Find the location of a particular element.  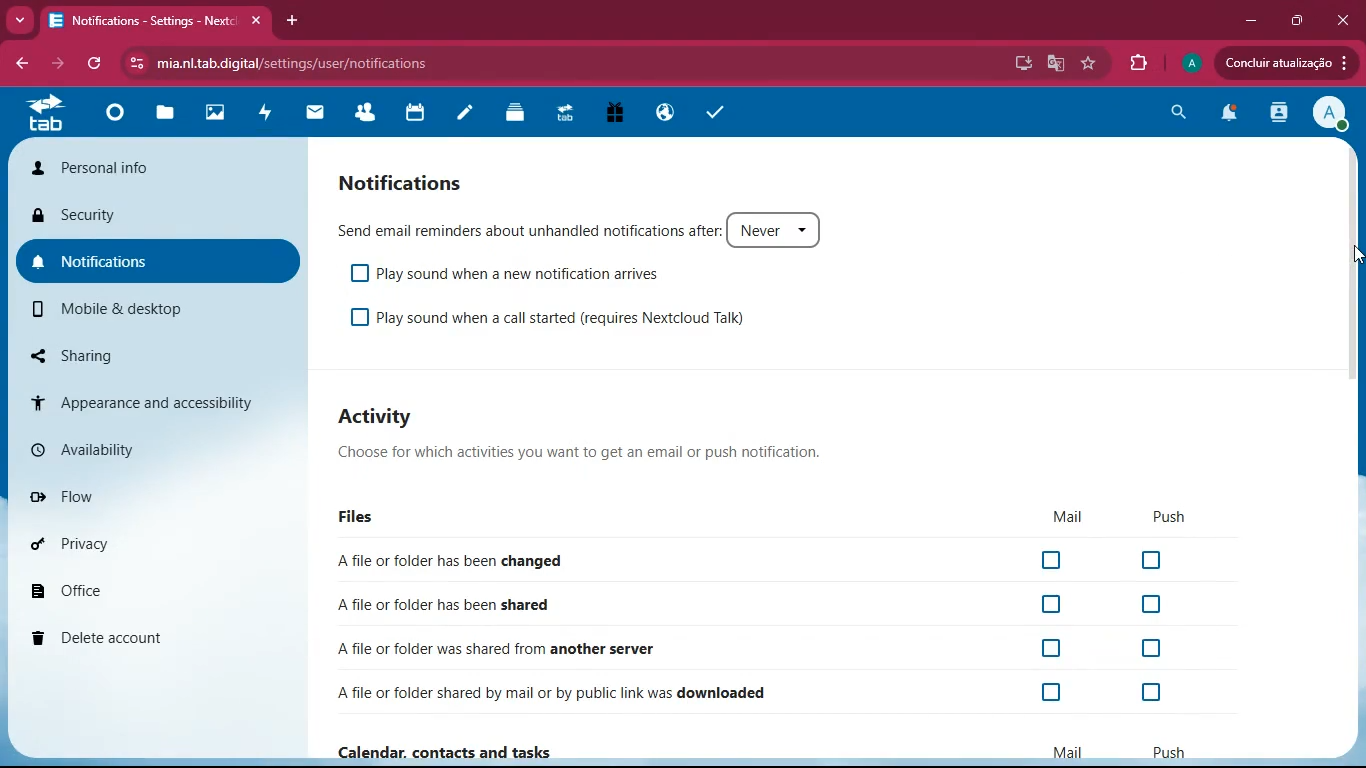

close tab is located at coordinates (254, 20).